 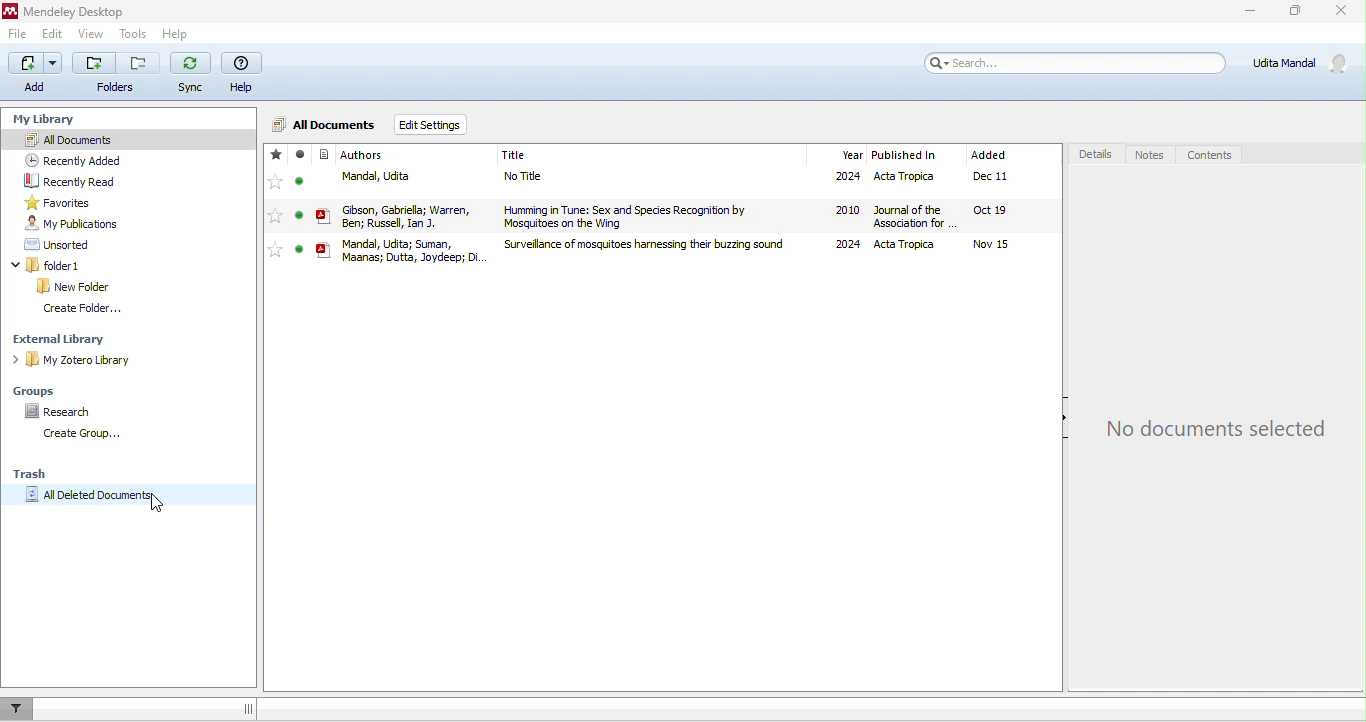 I want to click on research, so click(x=61, y=410).